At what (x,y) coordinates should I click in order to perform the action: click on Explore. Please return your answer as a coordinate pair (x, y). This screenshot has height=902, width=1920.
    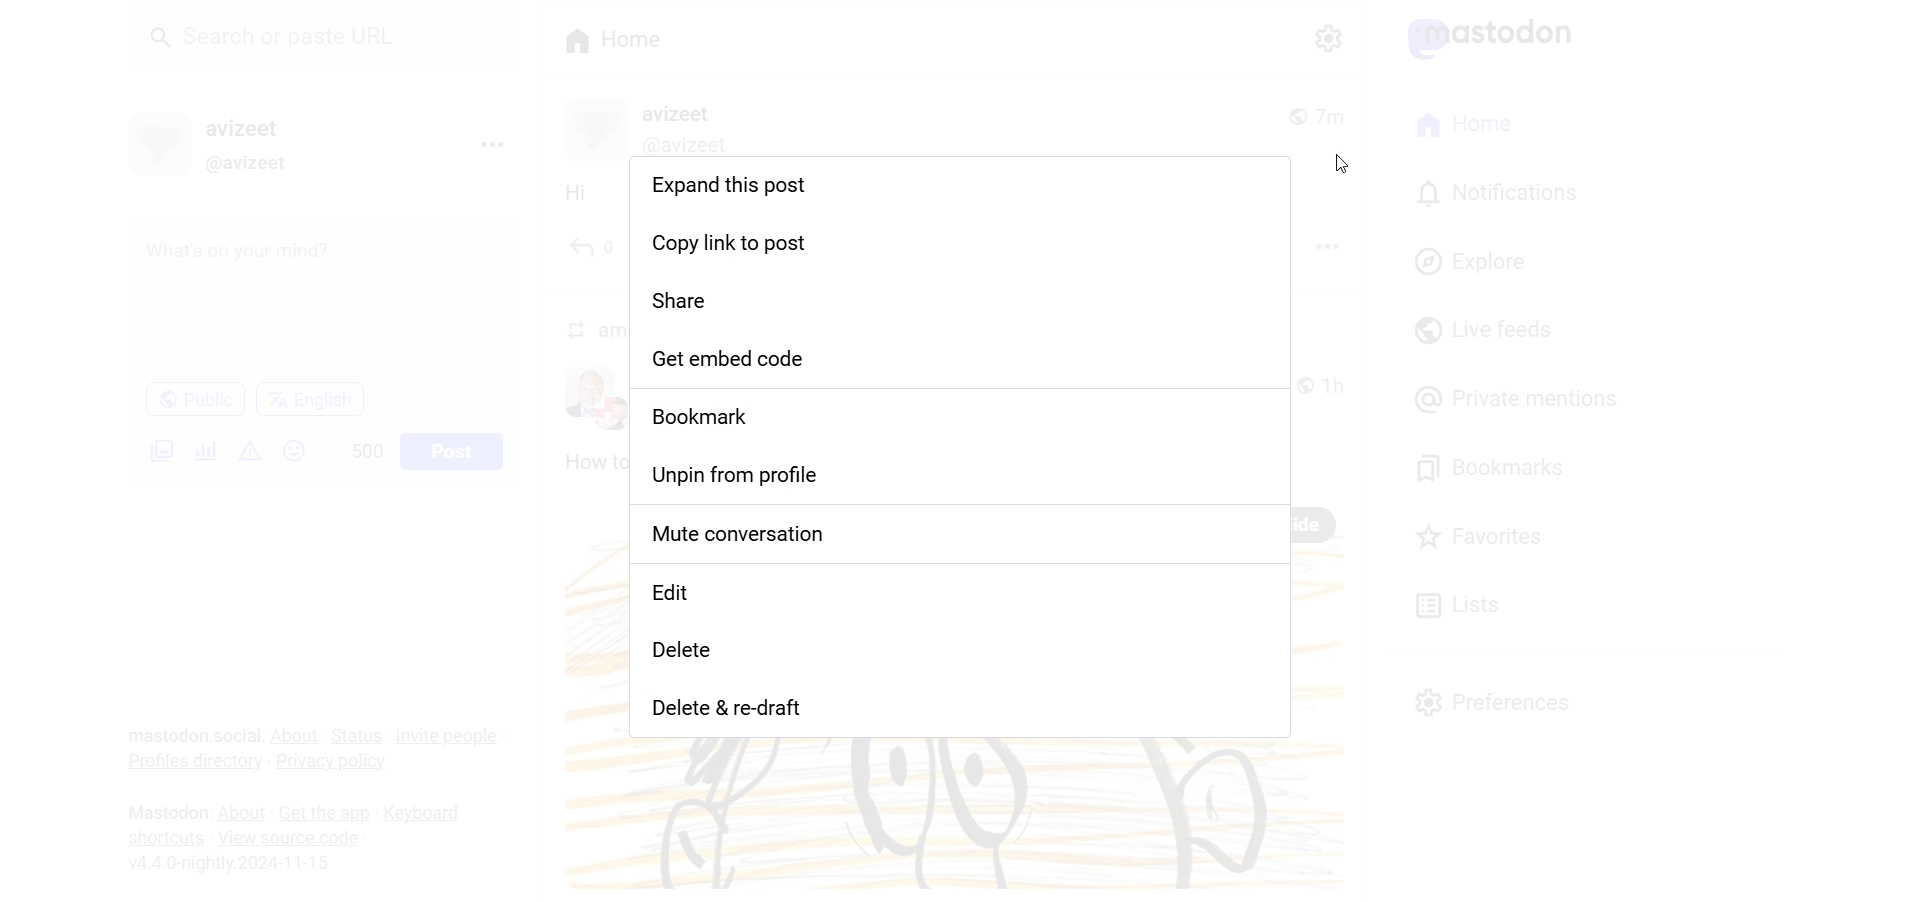
    Looking at the image, I should click on (1474, 259).